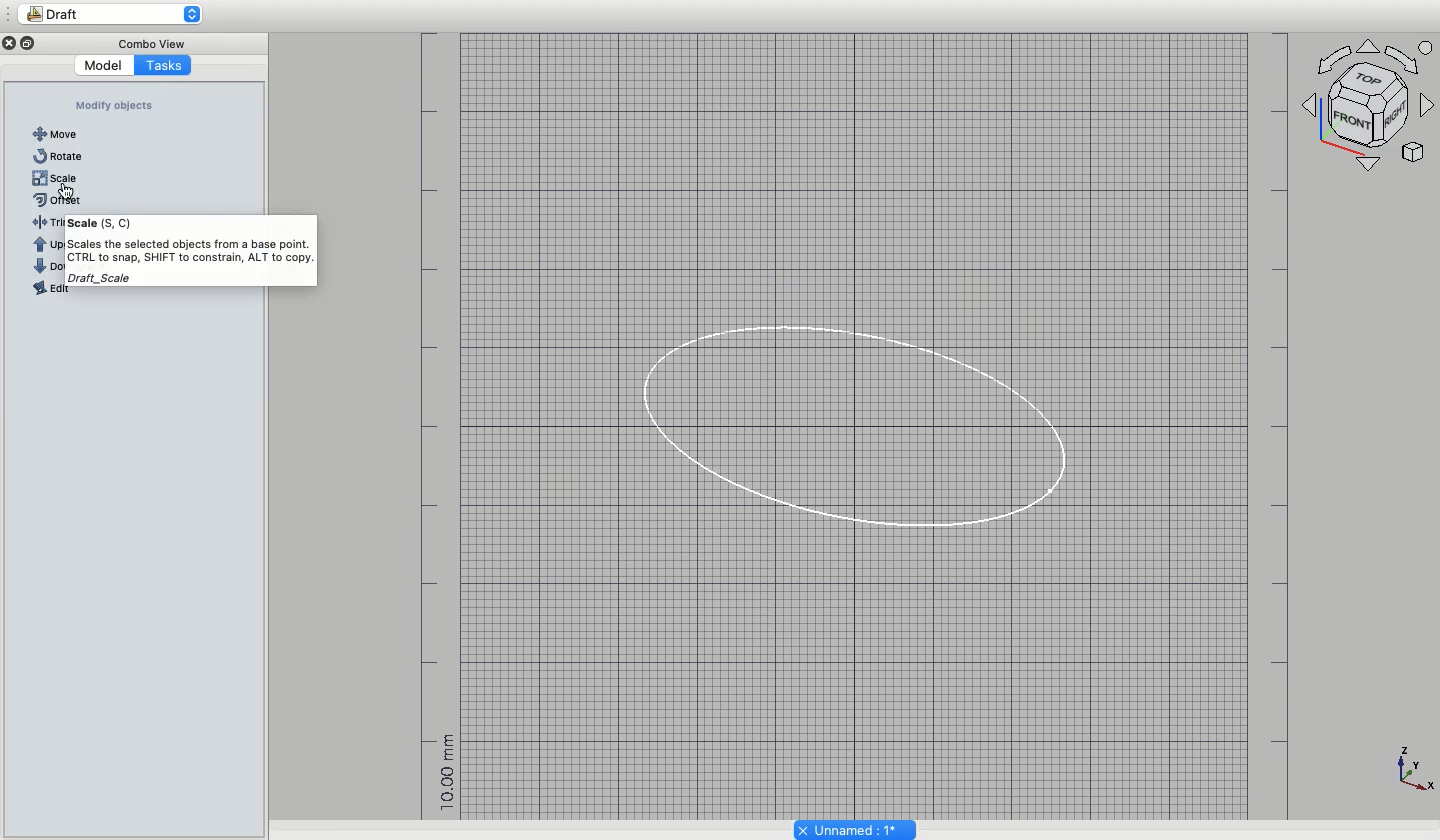 Image resolution: width=1440 pixels, height=840 pixels. I want to click on Model , so click(102, 66).